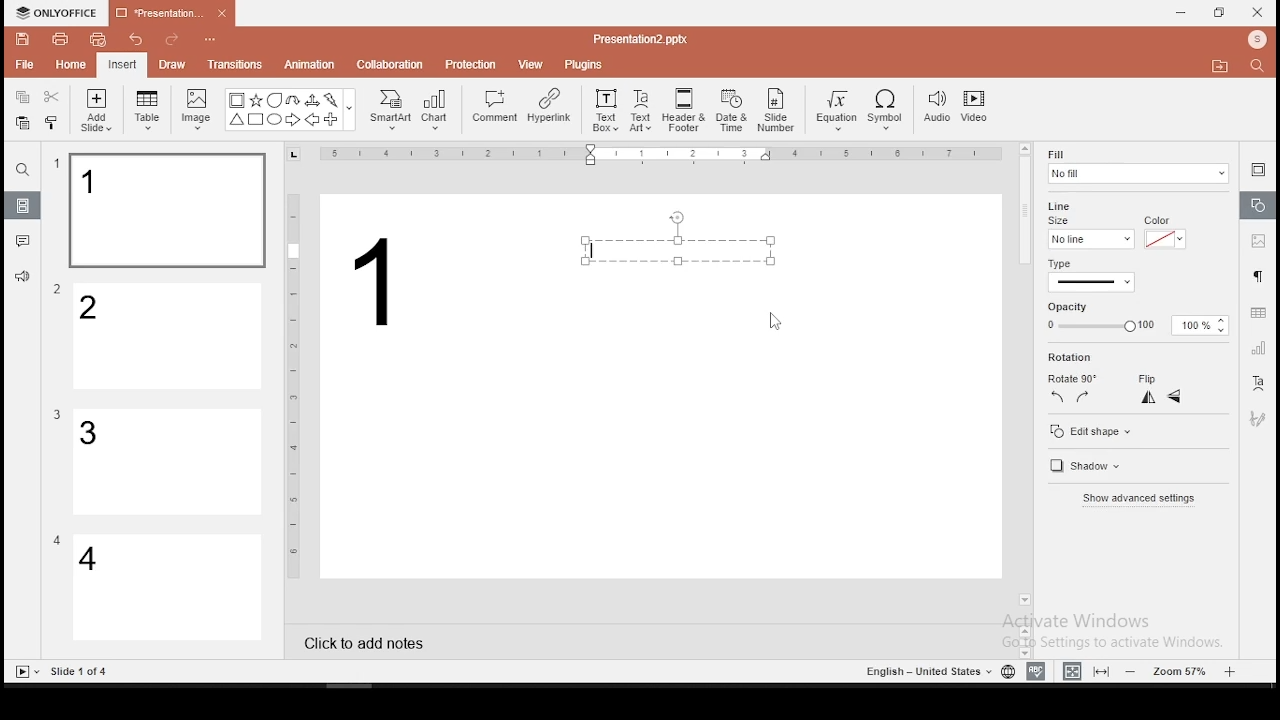 This screenshot has width=1280, height=720. What do you see at coordinates (1058, 396) in the screenshot?
I see `rotate 90 counterclockwise` at bounding box center [1058, 396].